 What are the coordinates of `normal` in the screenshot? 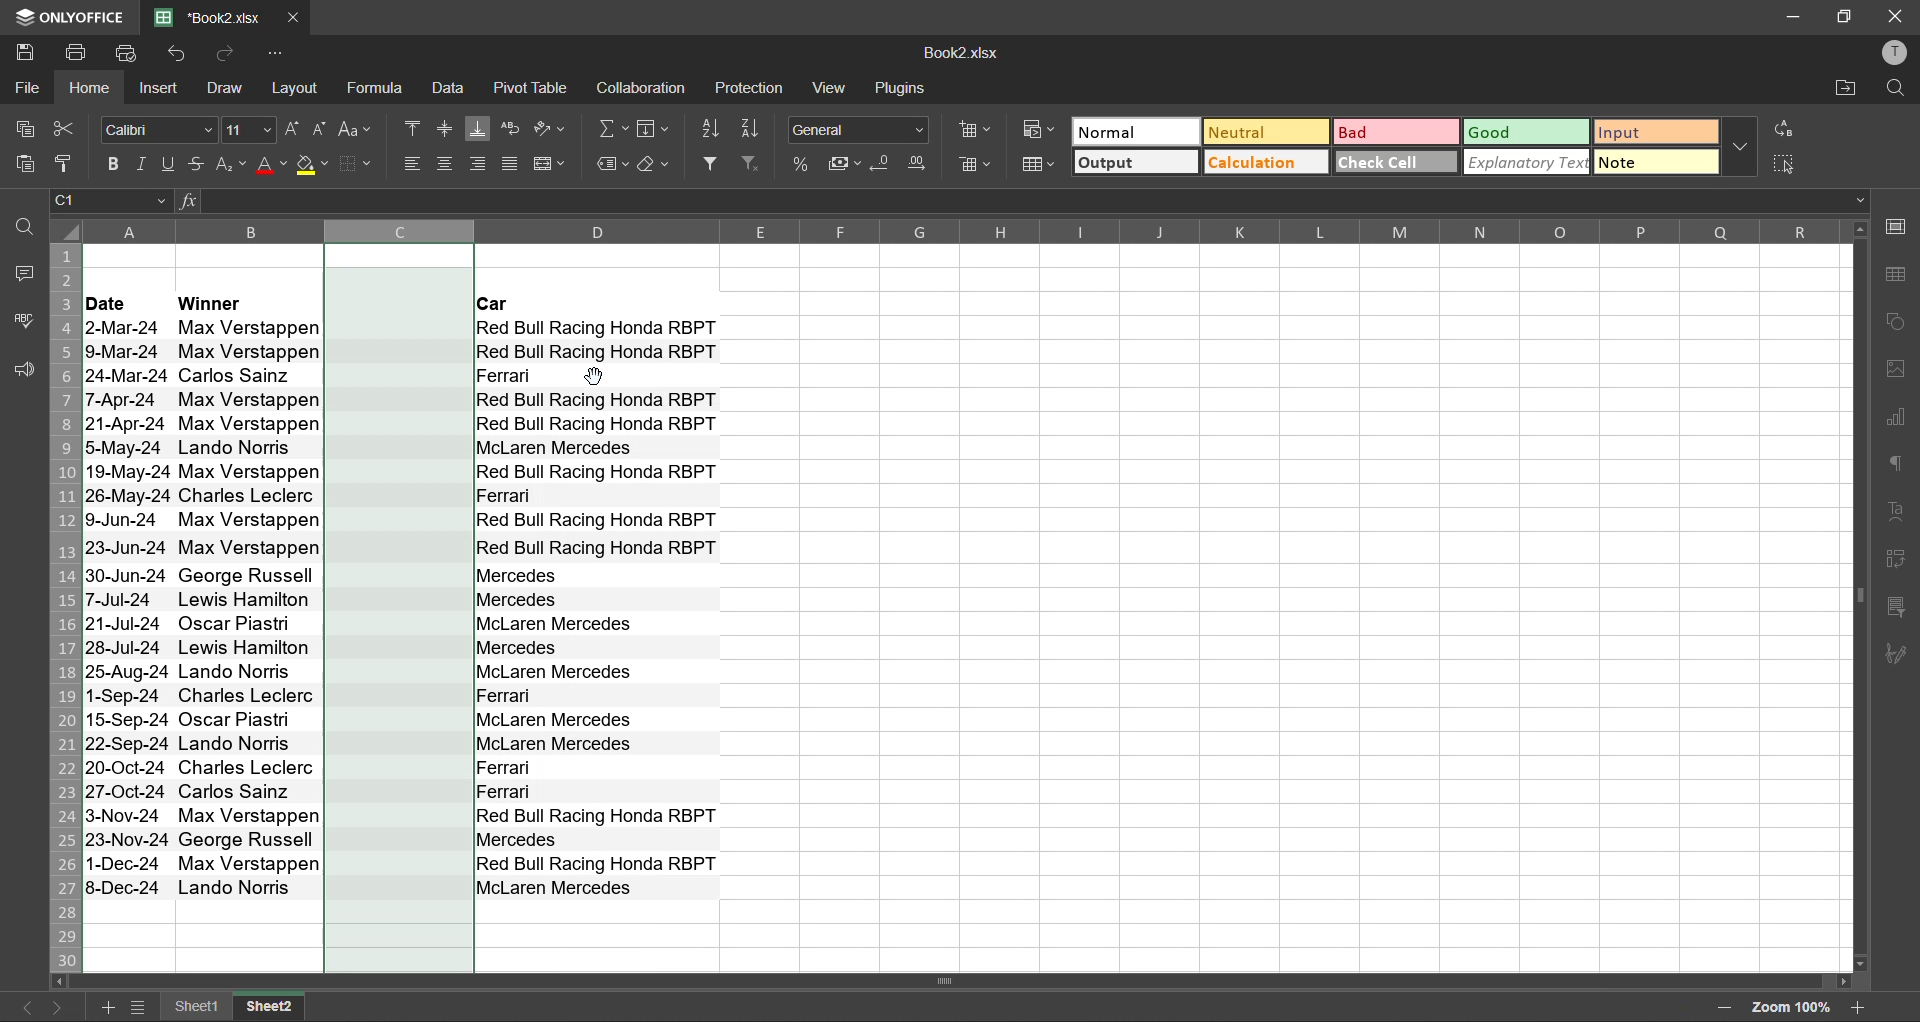 It's located at (1136, 131).